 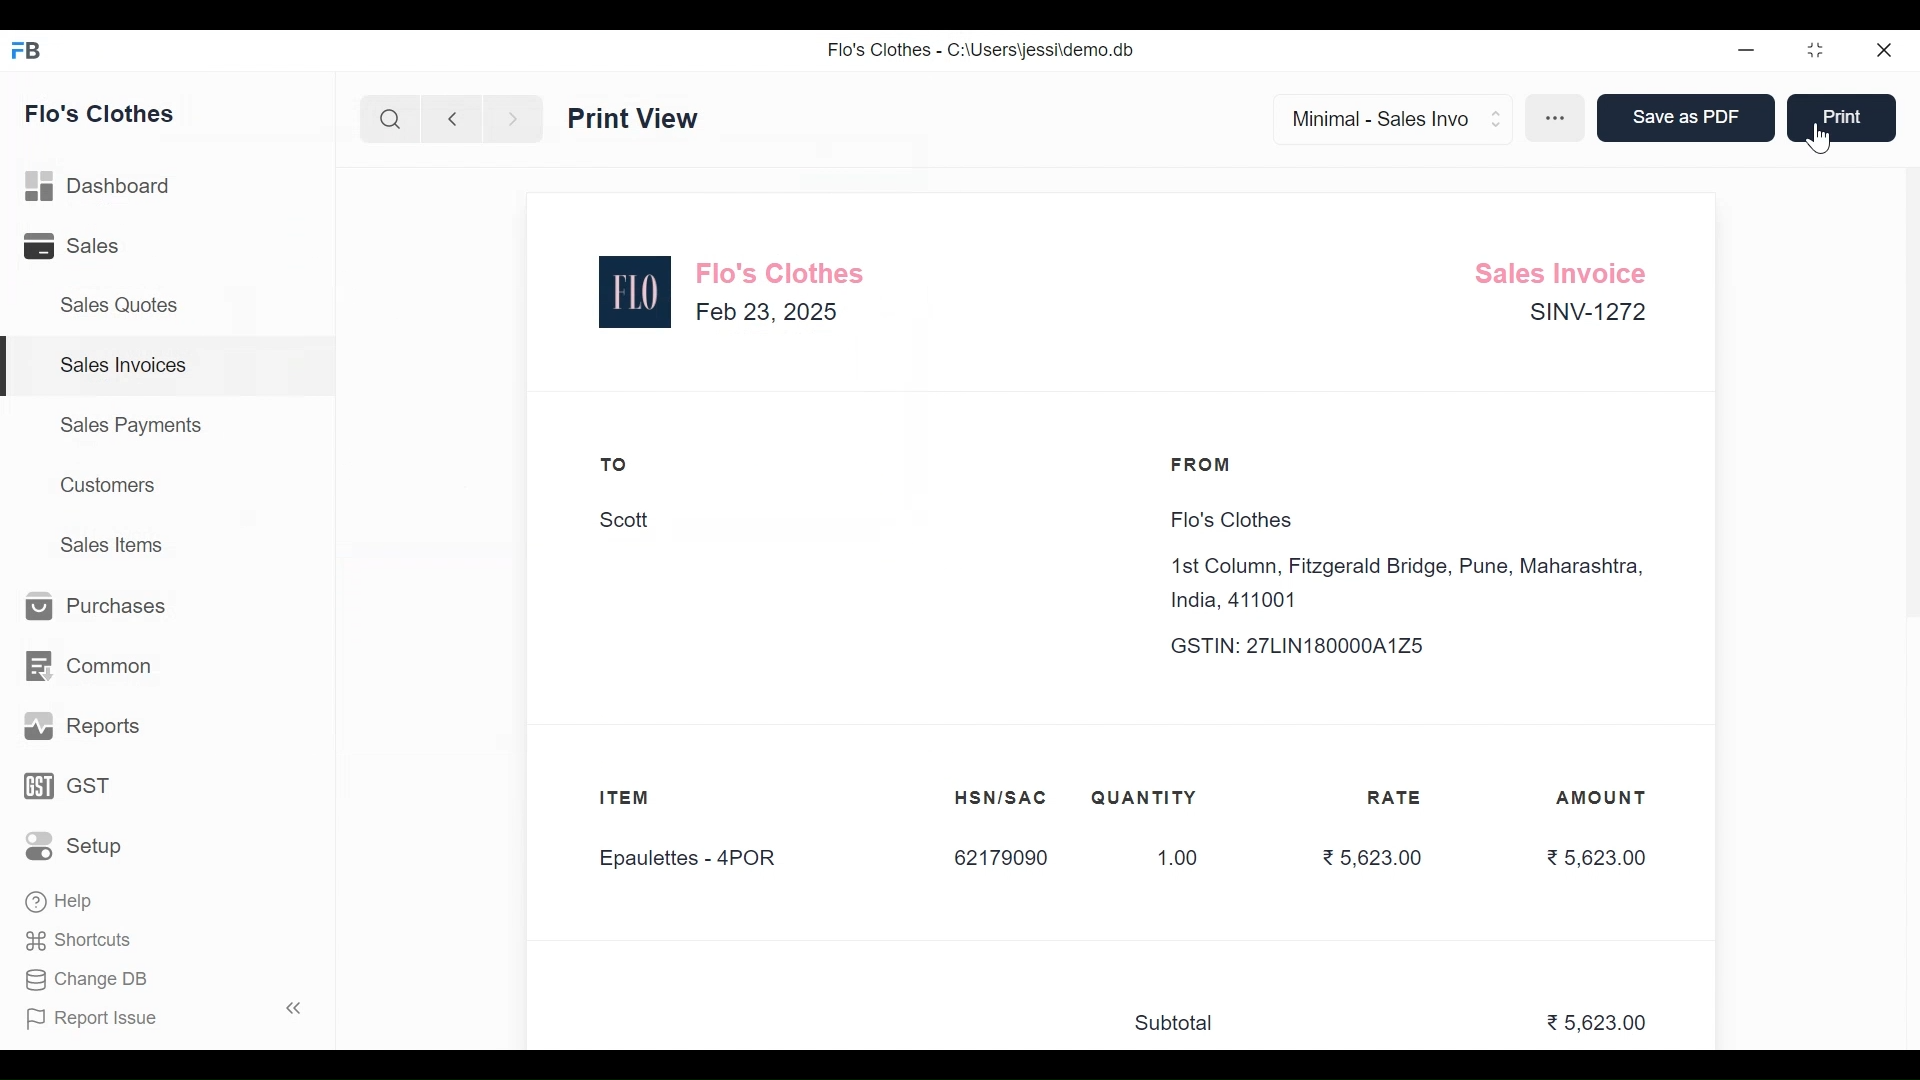 What do you see at coordinates (699, 860) in the screenshot?
I see `Epaulettes - 4POR` at bounding box center [699, 860].